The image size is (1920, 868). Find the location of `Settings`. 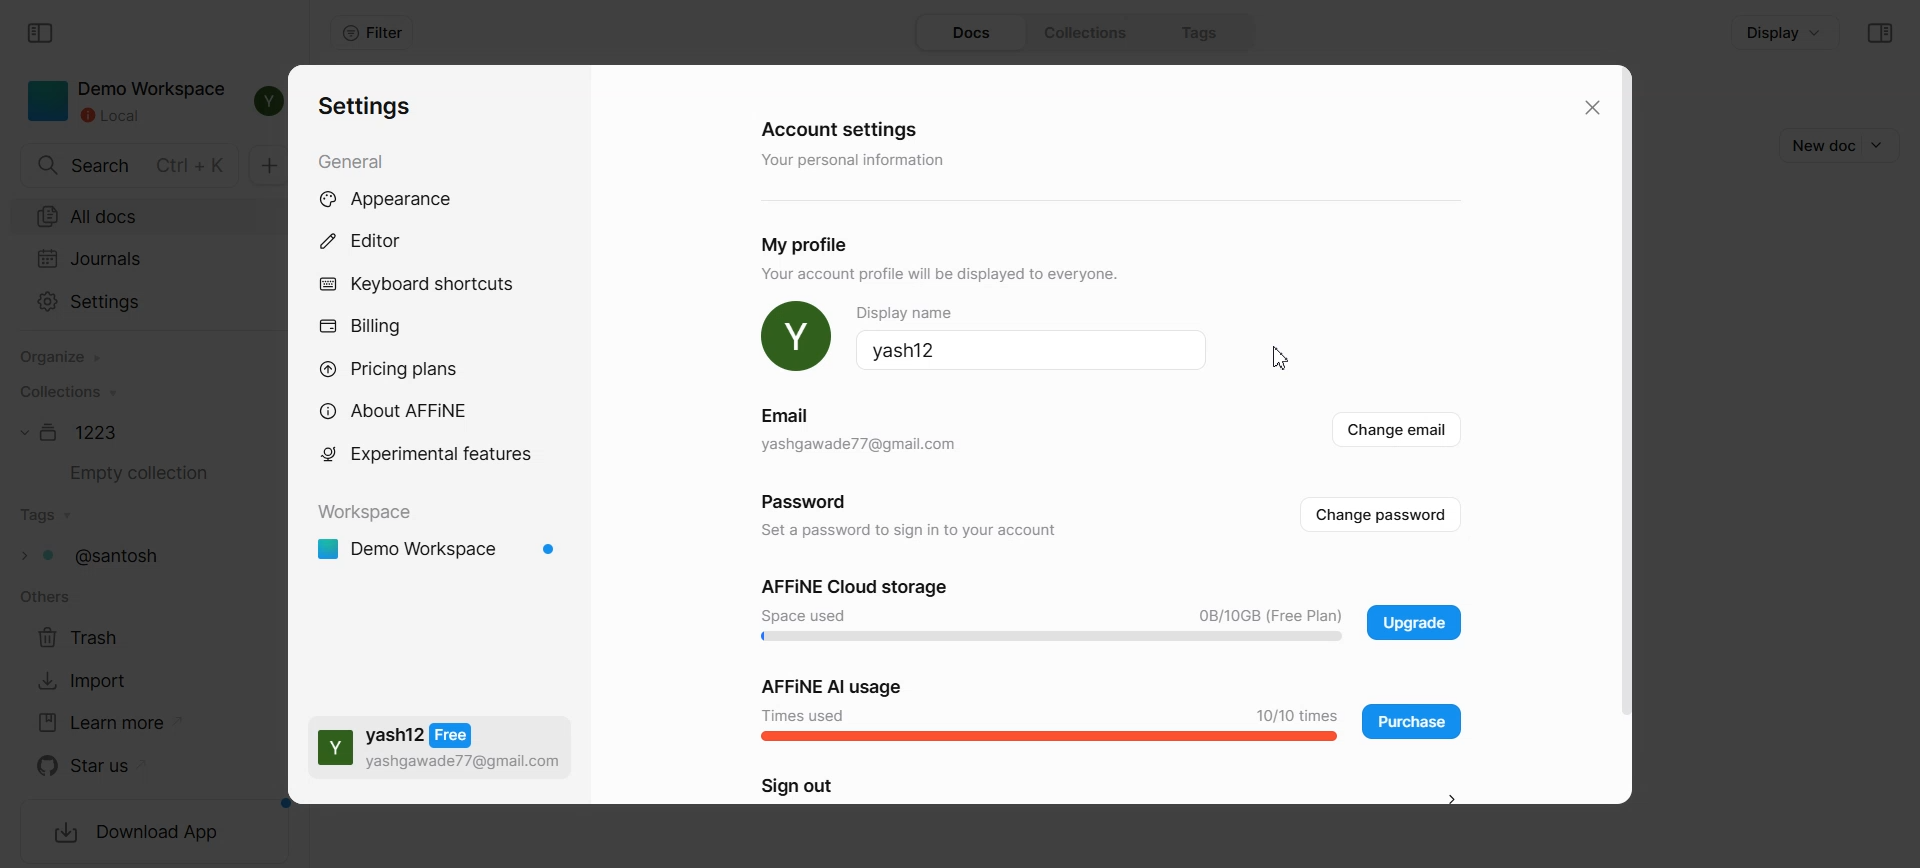

Settings is located at coordinates (366, 107).